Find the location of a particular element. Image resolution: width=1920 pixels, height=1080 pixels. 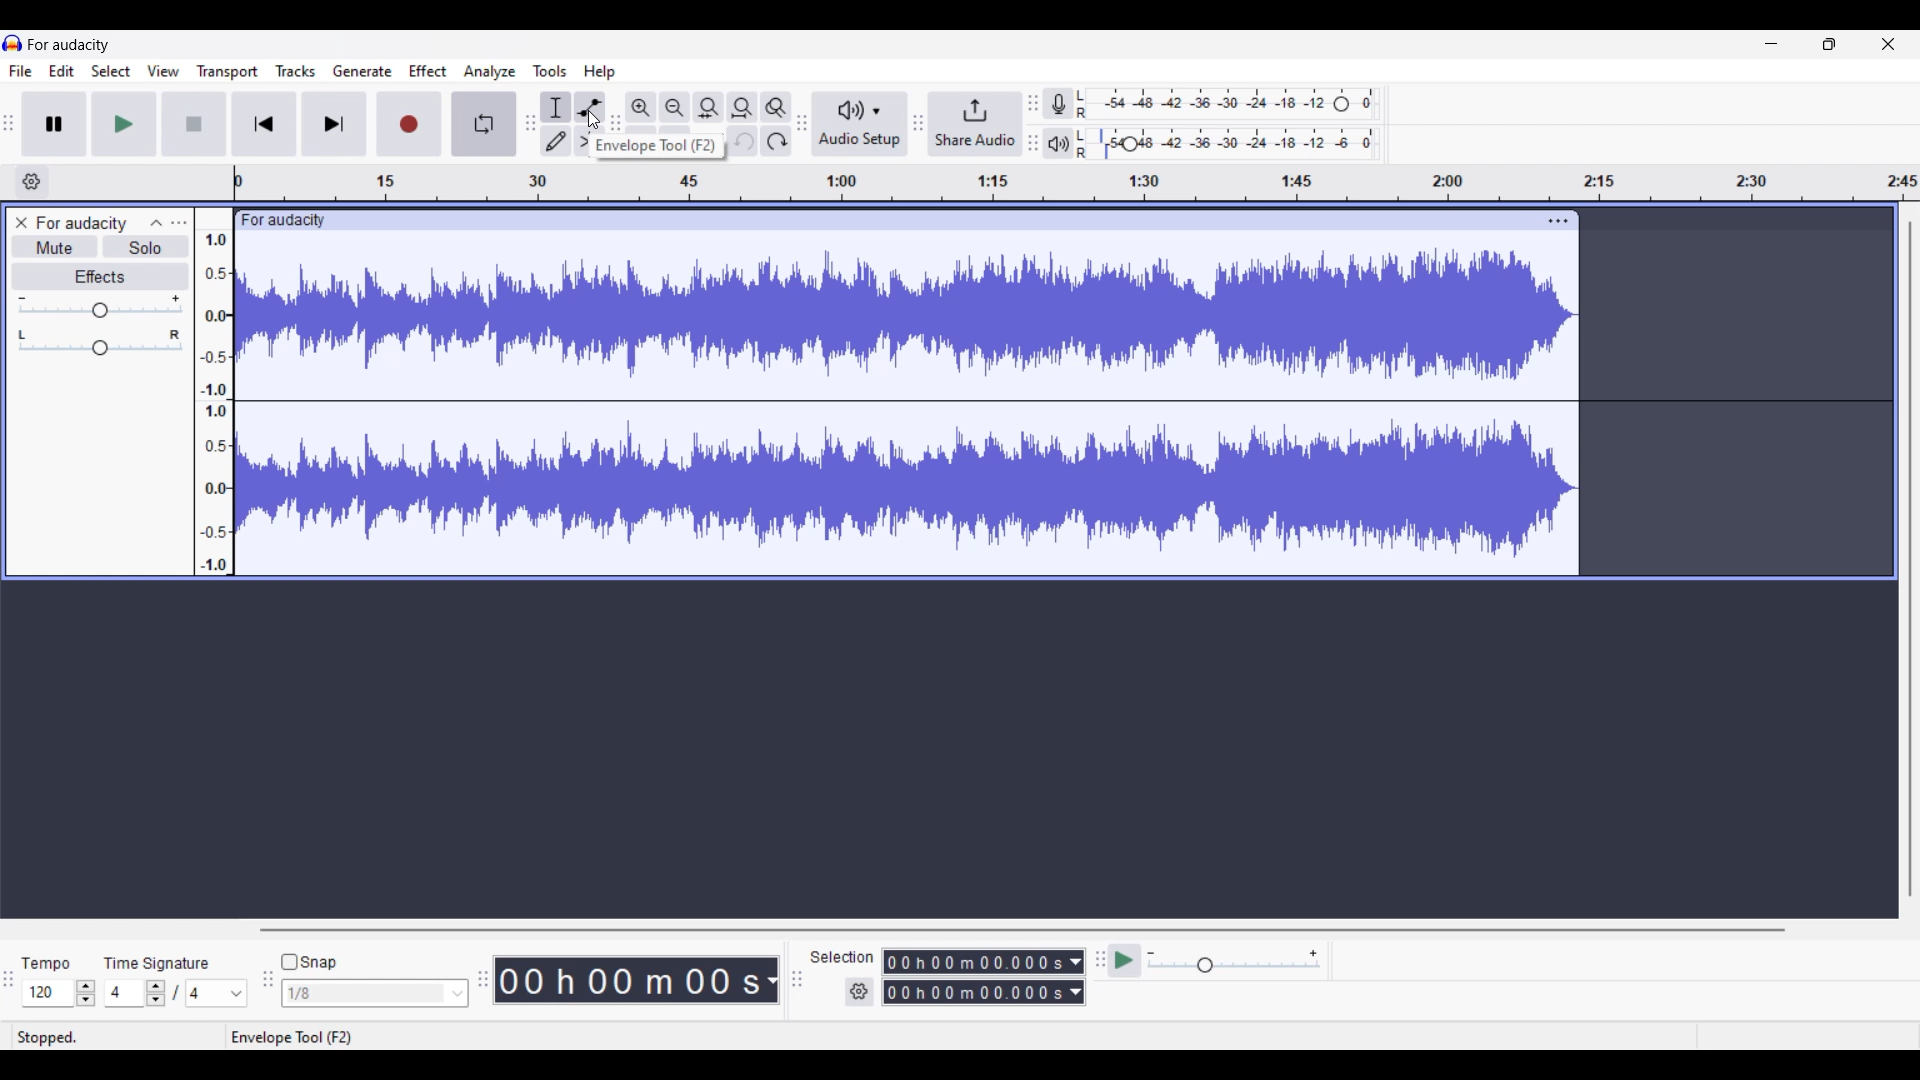

Snap options is located at coordinates (375, 994).